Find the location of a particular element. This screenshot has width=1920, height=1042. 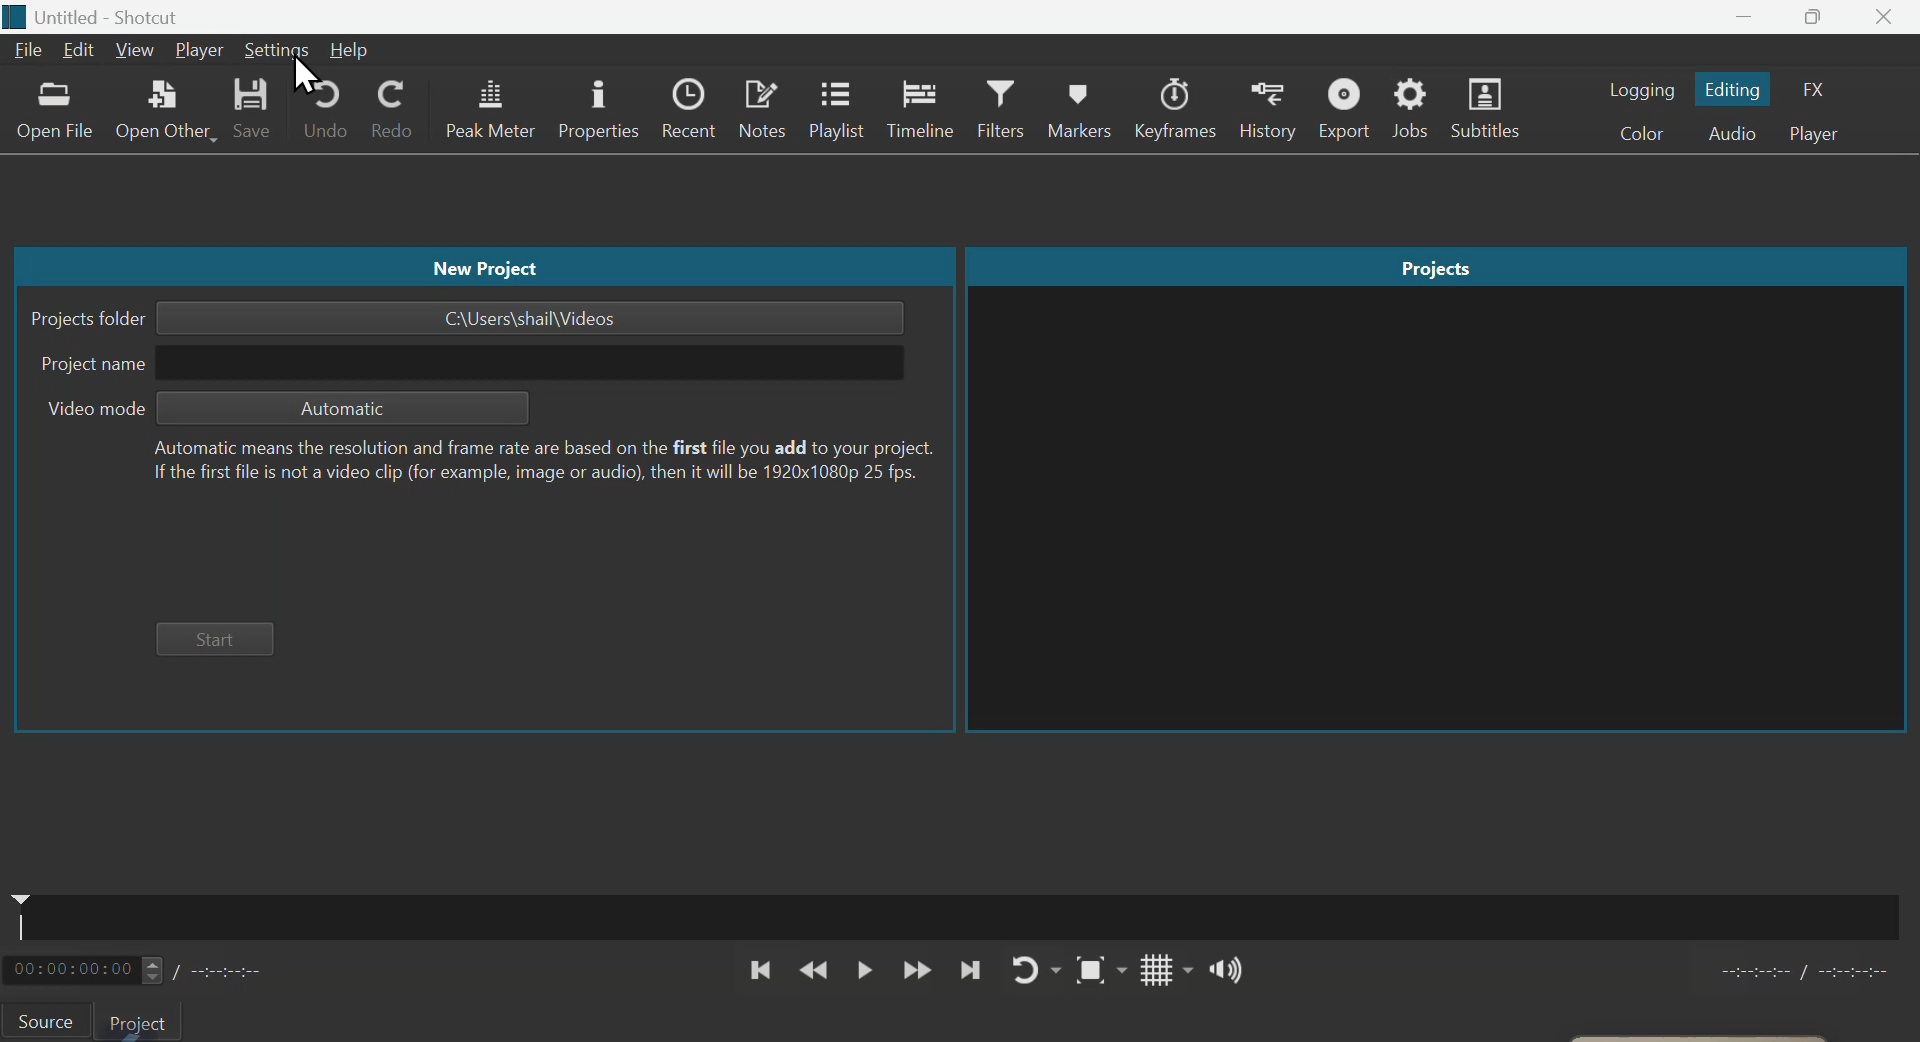

Player is located at coordinates (200, 50).